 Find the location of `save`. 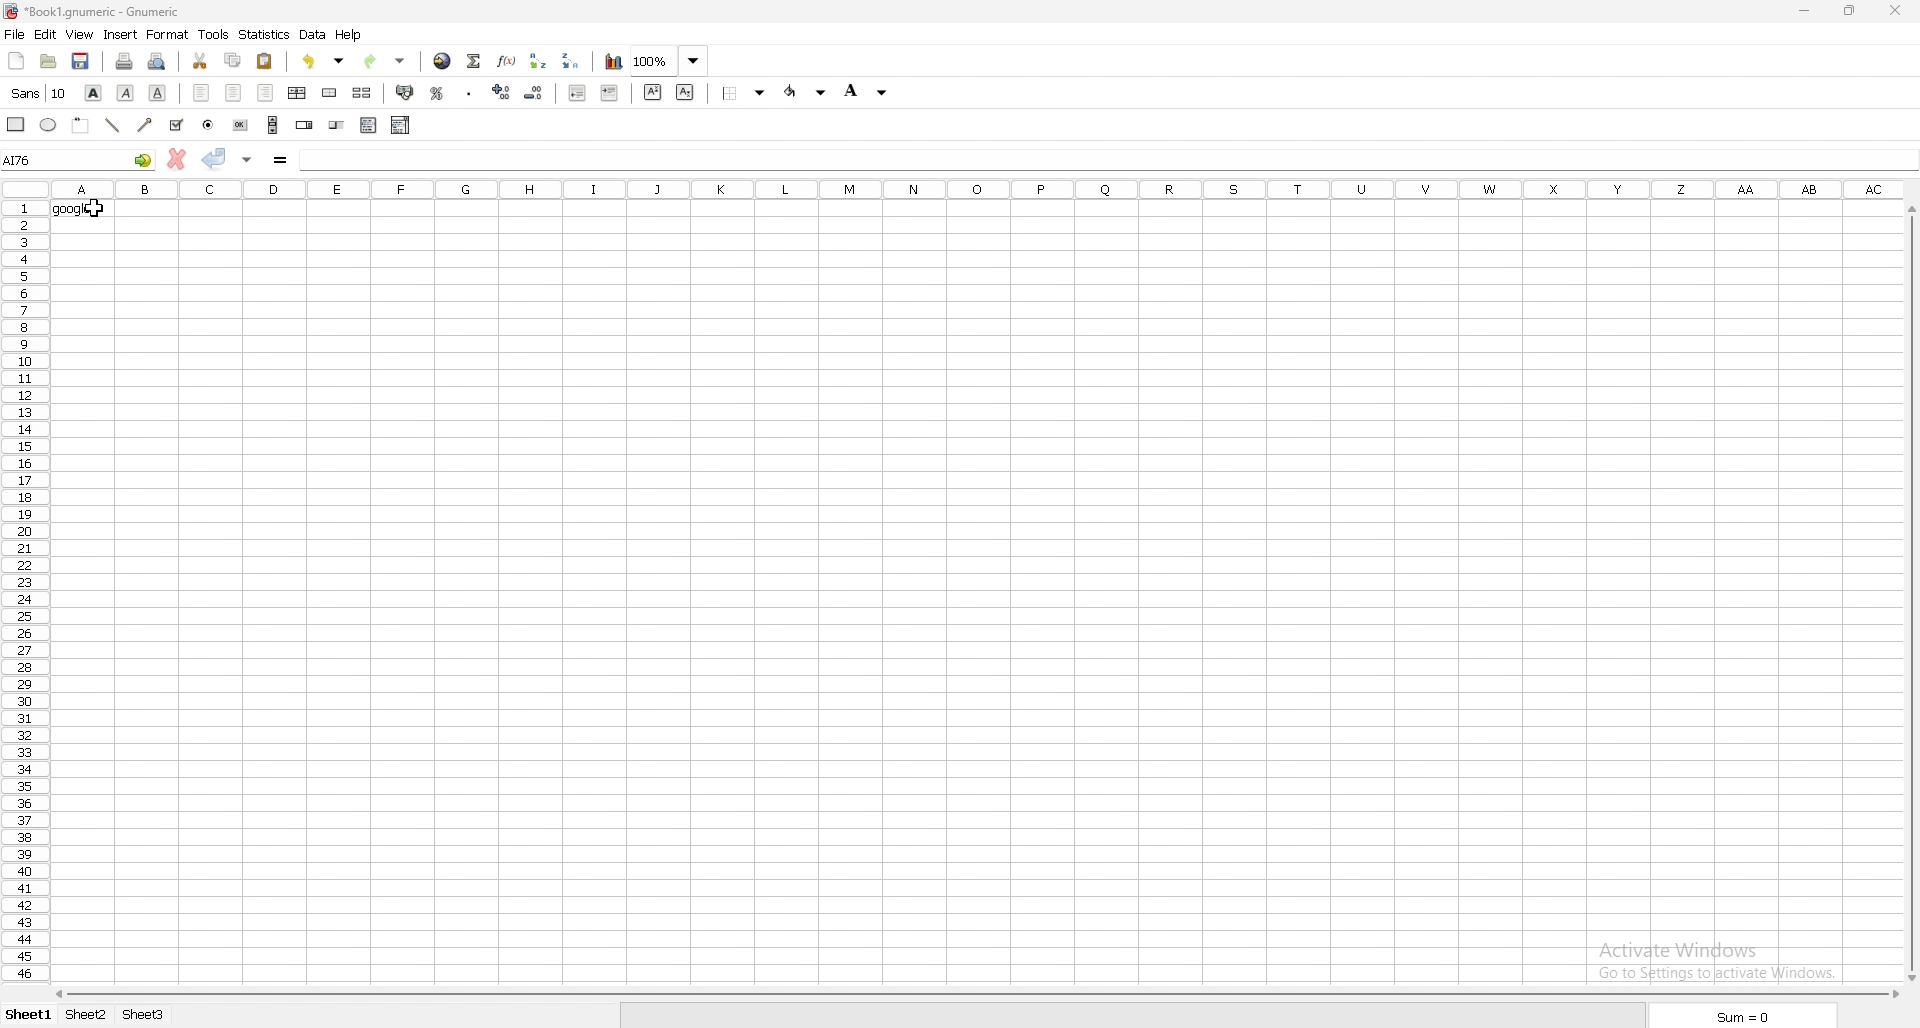

save is located at coordinates (84, 61).